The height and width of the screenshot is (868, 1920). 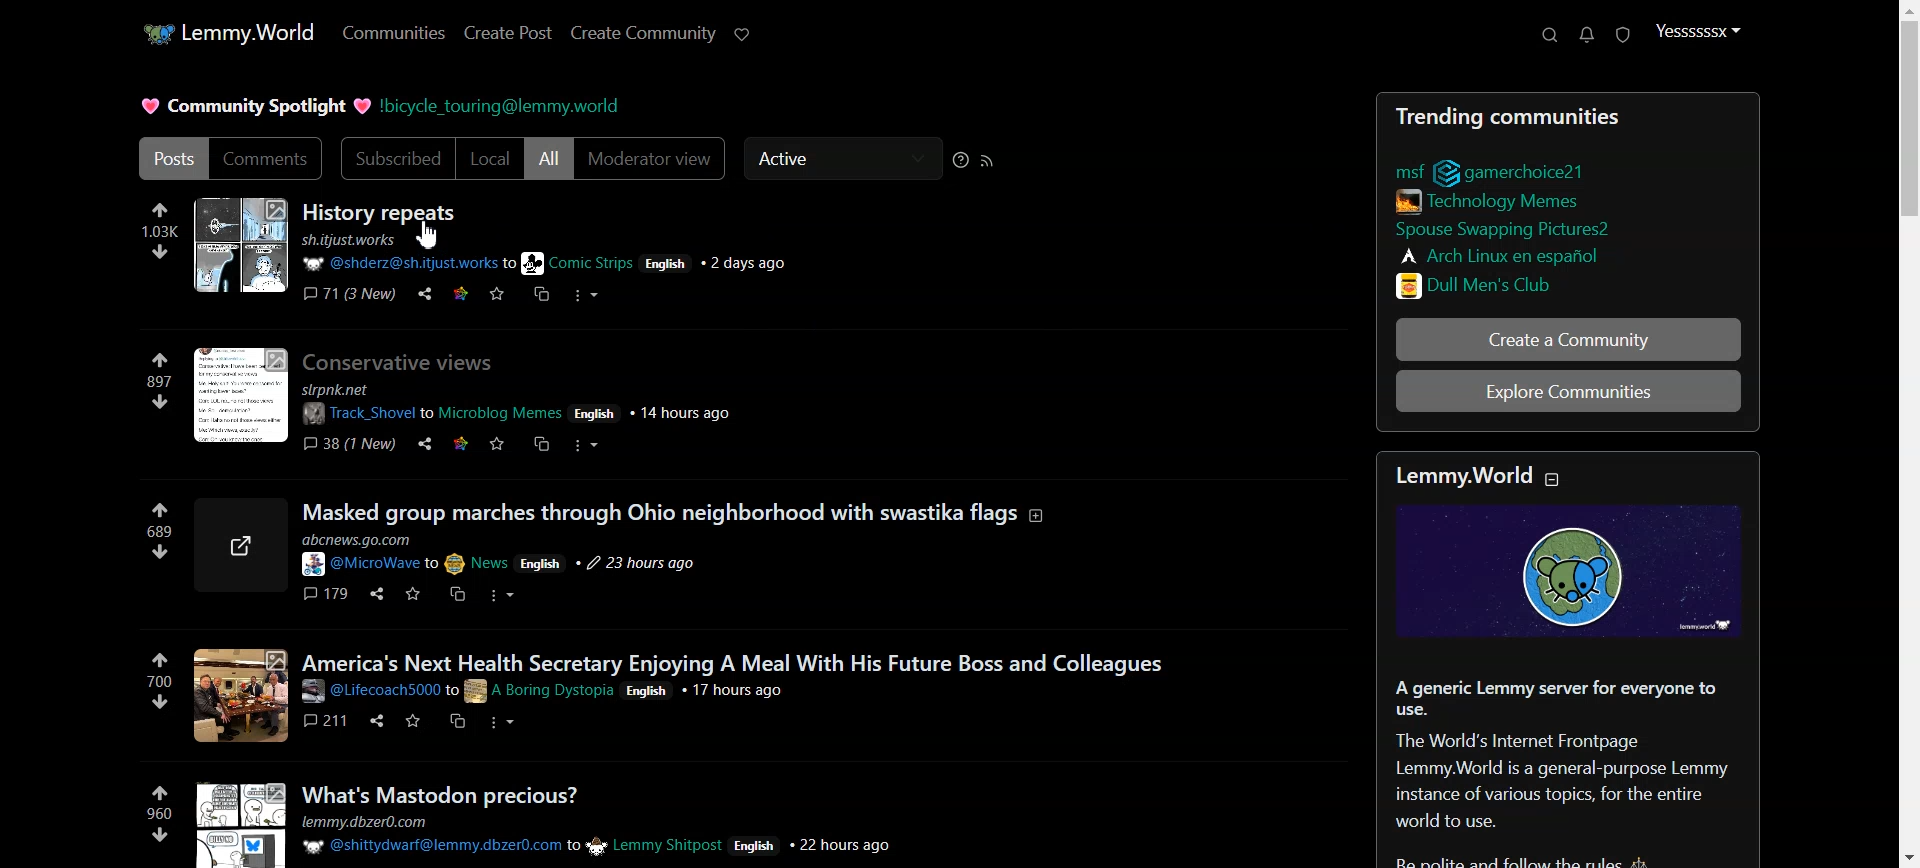 I want to click on Share, so click(x=422, y=443).